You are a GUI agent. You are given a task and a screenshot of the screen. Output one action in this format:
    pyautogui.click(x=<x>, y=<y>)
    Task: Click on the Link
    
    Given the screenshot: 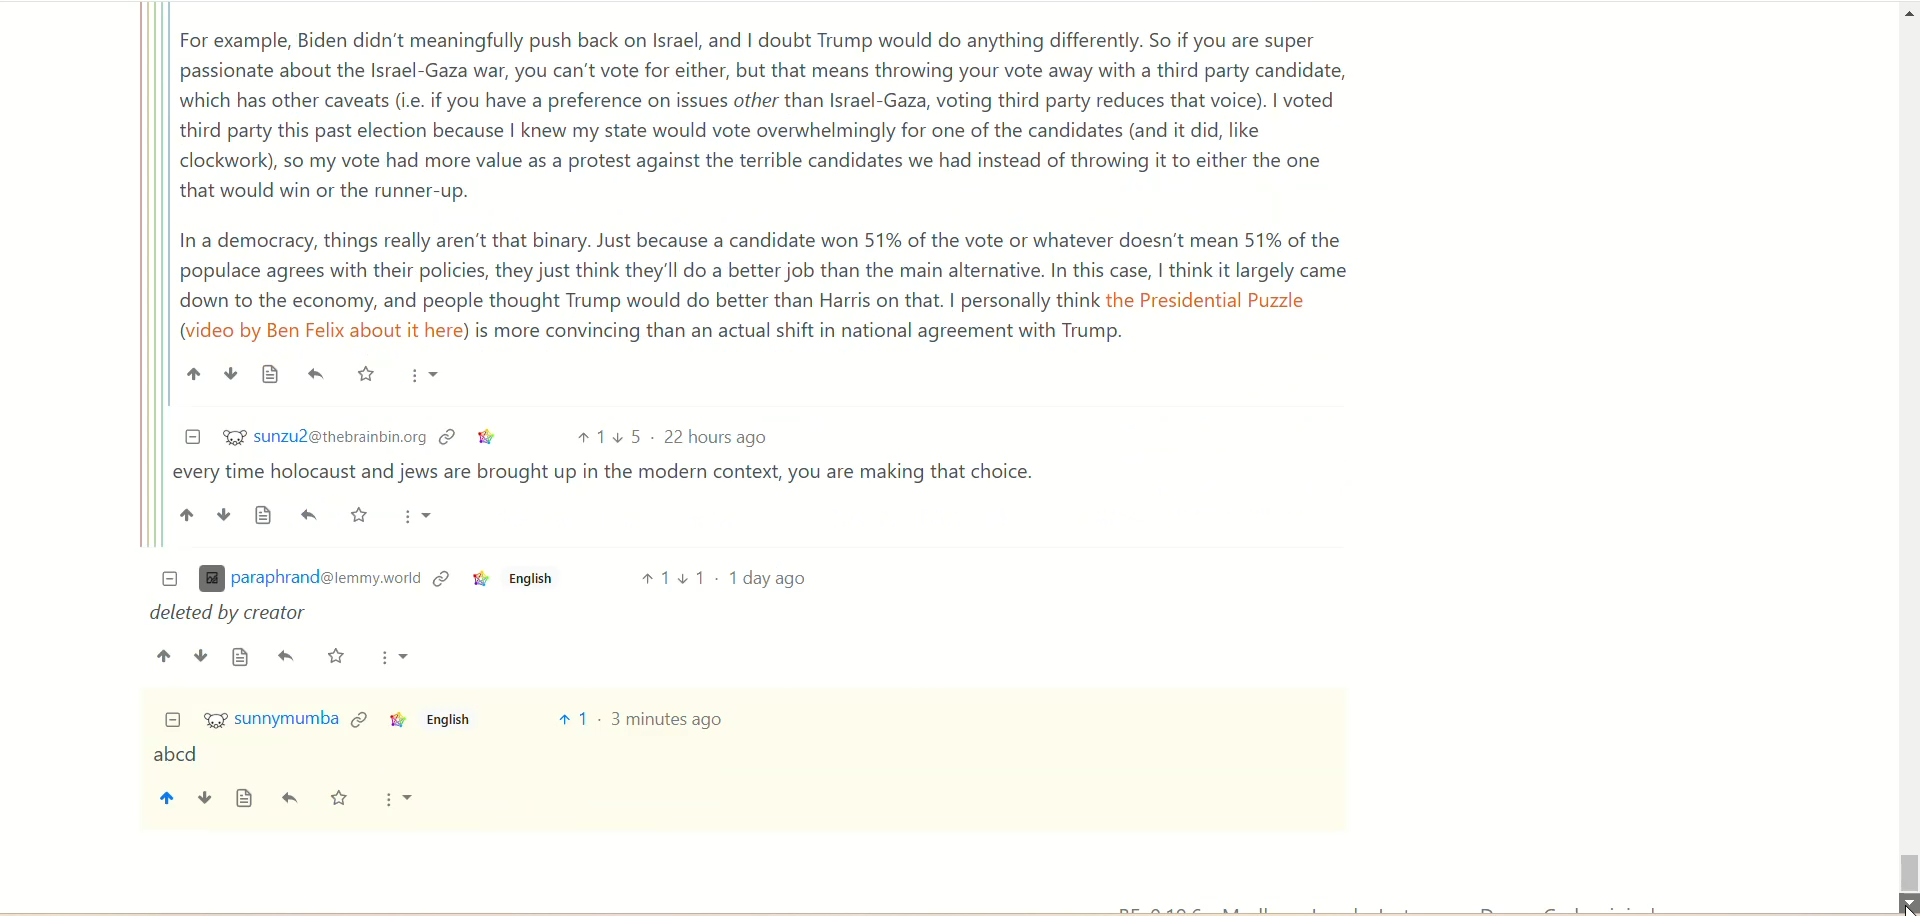 What is the action you would take?
    pyautogui.click(x=481, y=578)
    